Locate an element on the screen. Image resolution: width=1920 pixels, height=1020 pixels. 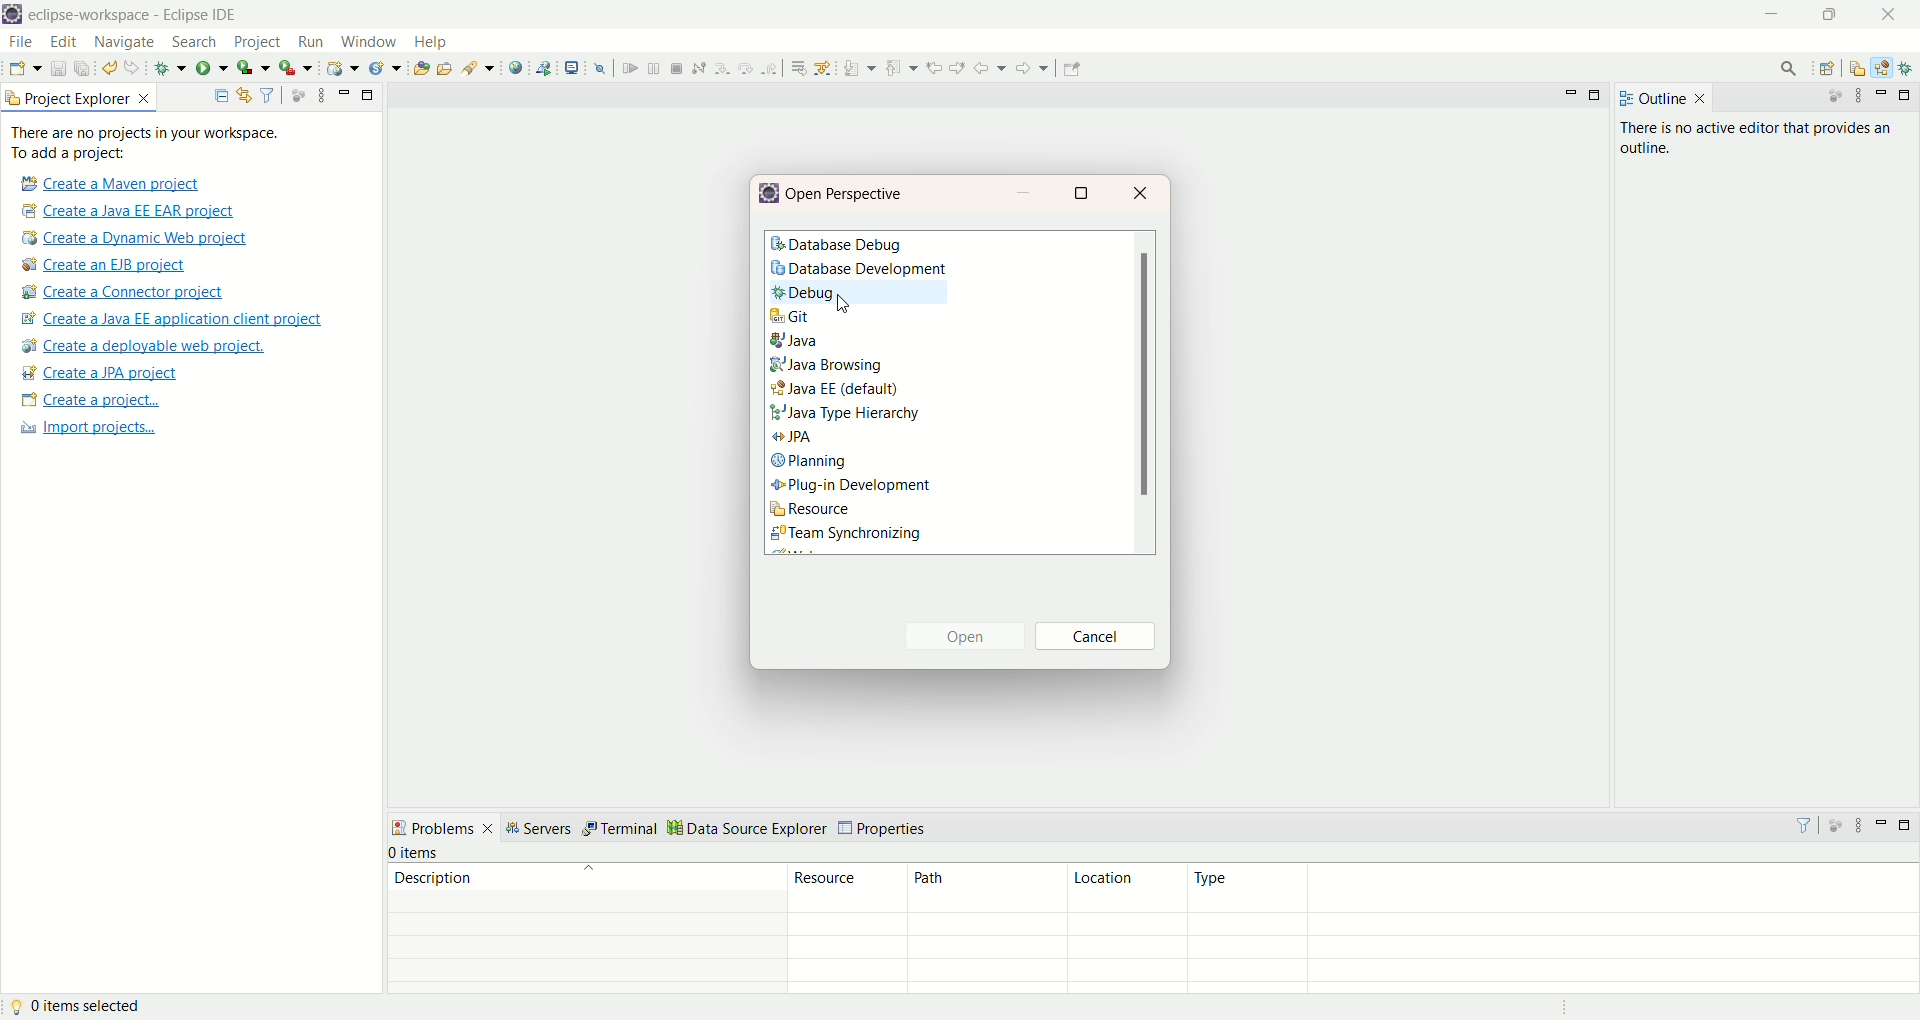
maximize is located at coordinates (1831, 17).